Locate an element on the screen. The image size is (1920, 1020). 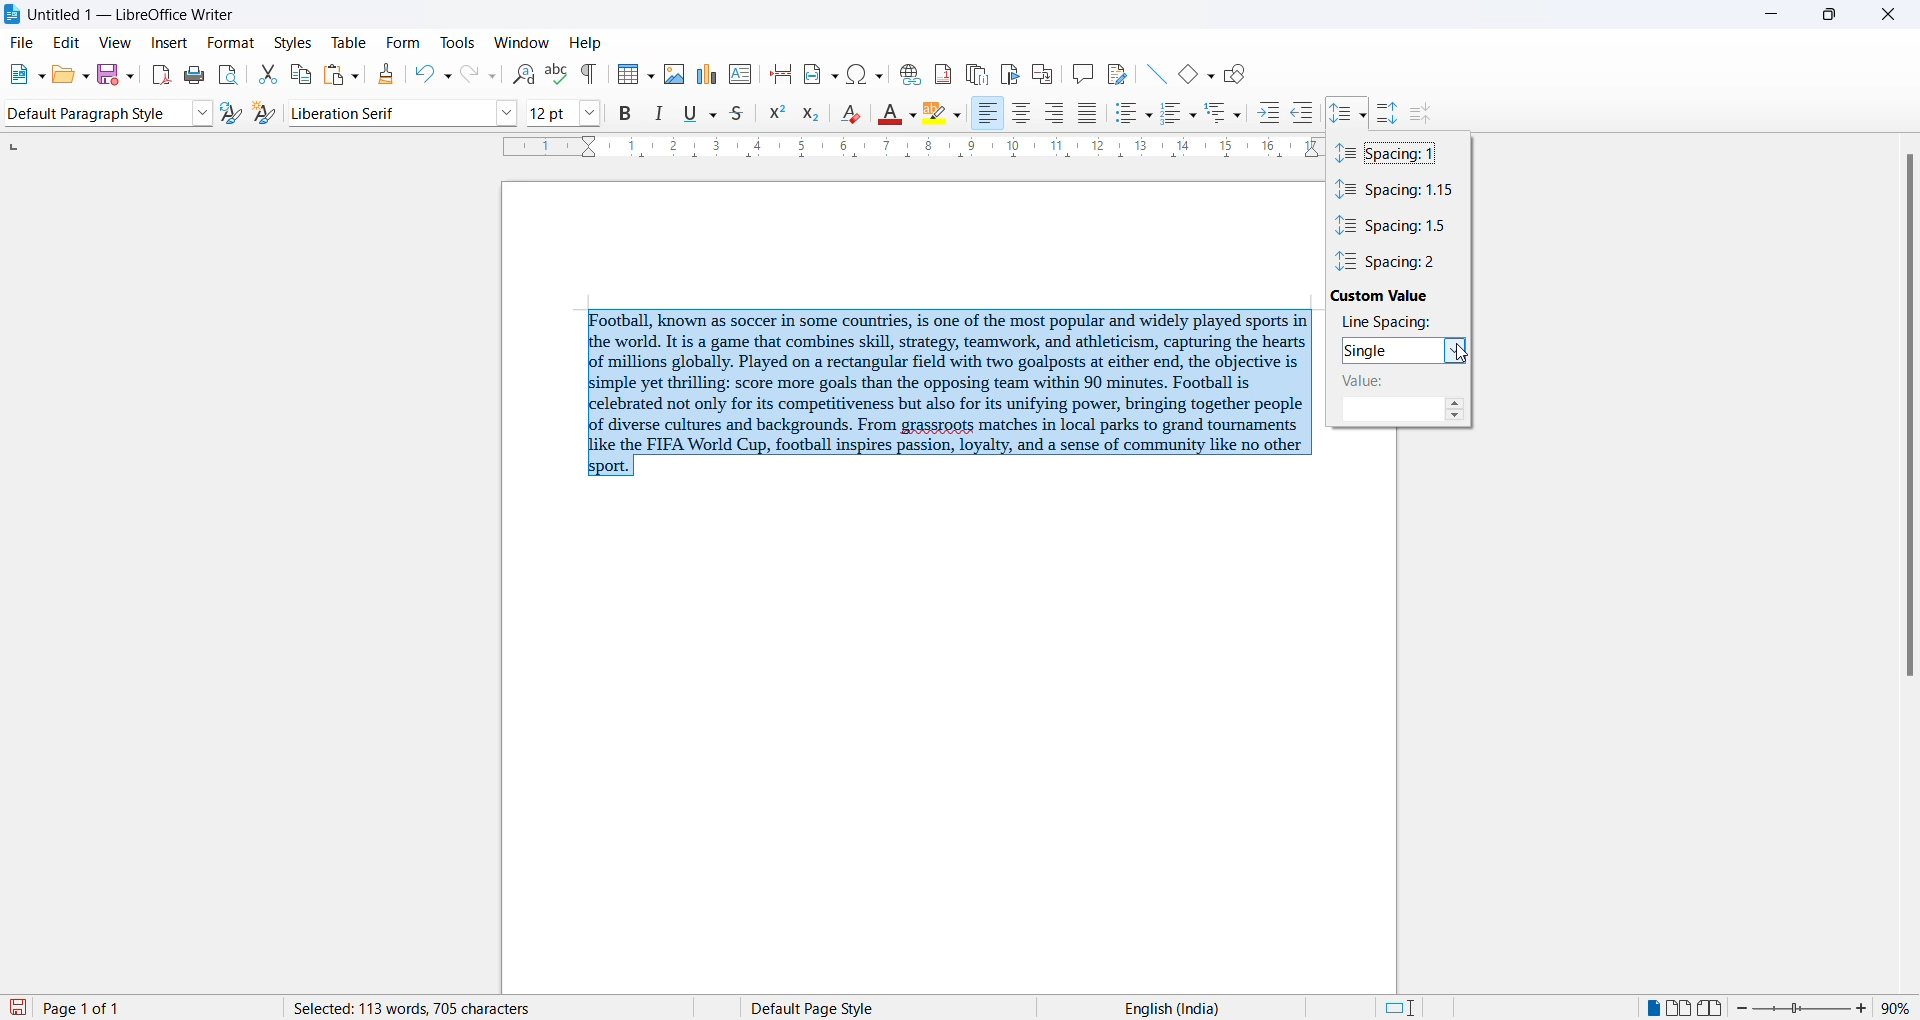
tools is located at coordinates (454, 41).